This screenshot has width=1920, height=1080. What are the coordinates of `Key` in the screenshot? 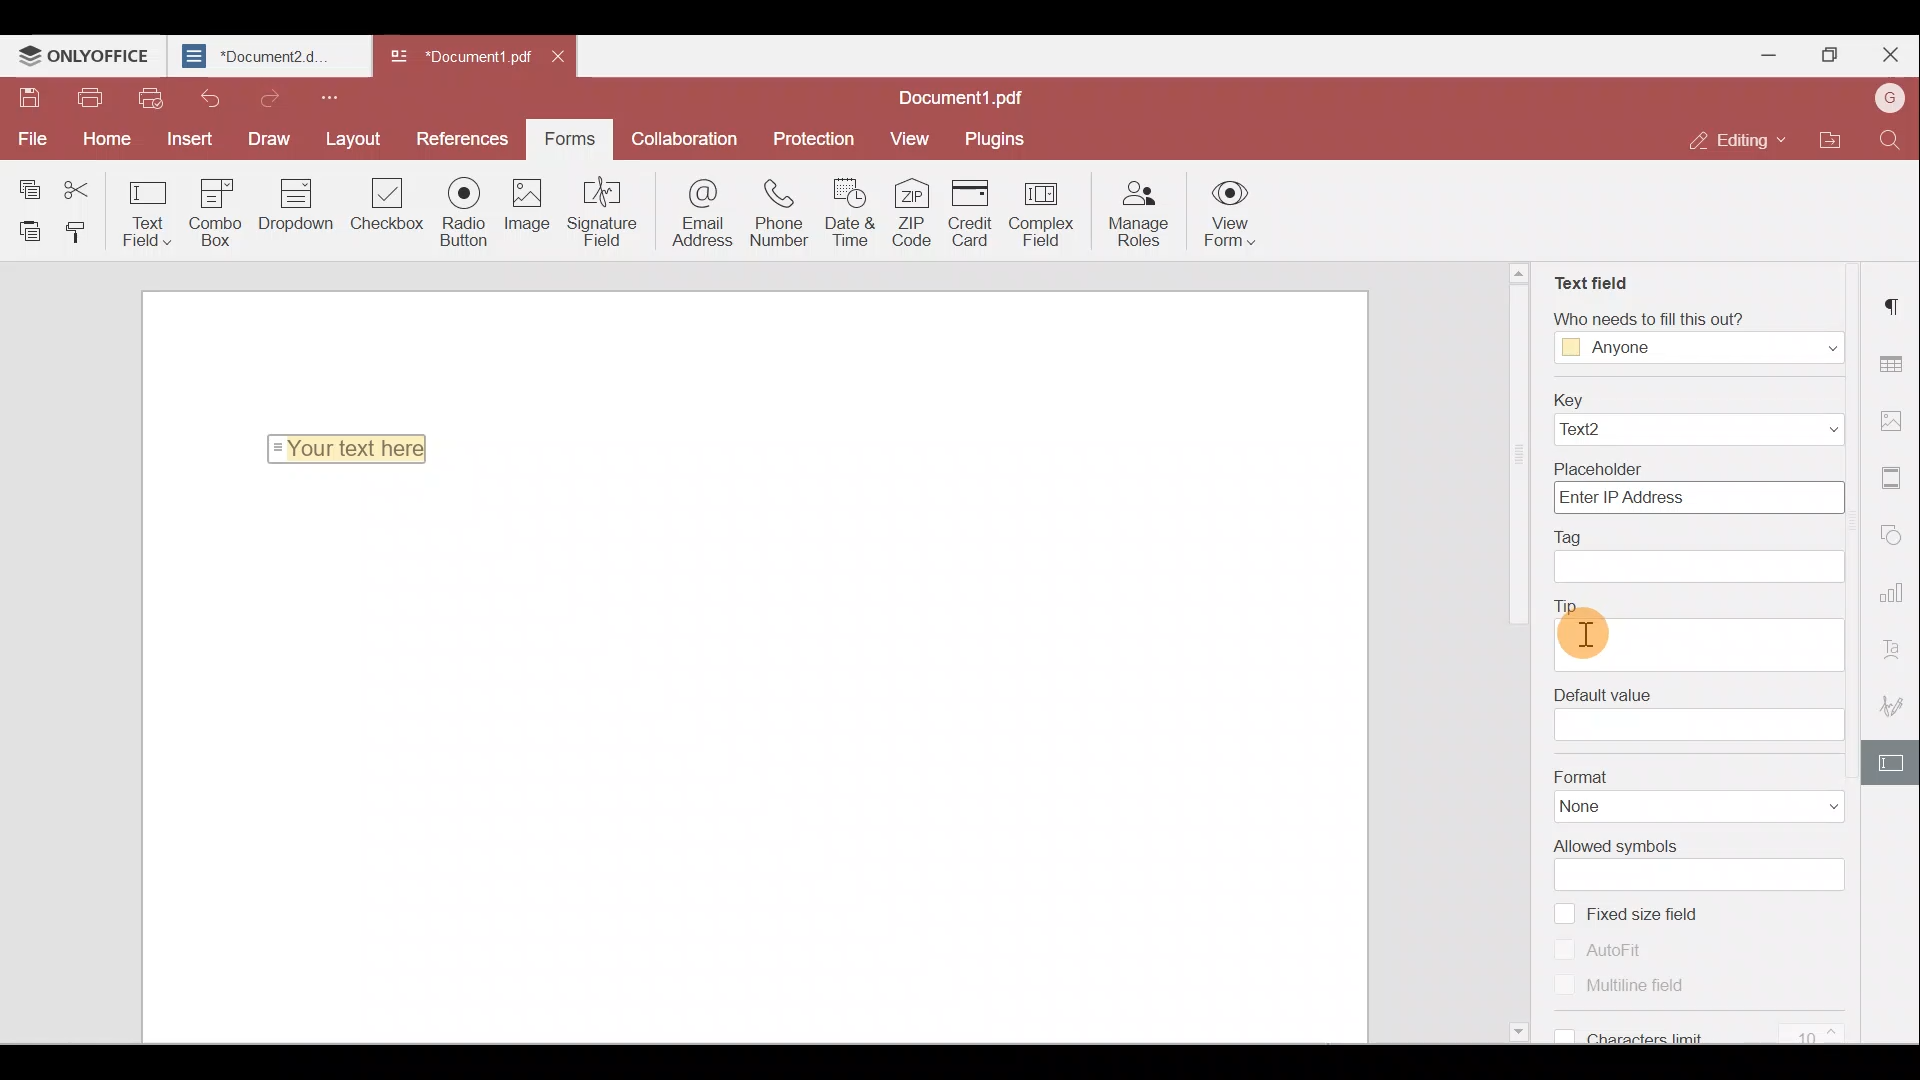 It's located at (1698, 398).